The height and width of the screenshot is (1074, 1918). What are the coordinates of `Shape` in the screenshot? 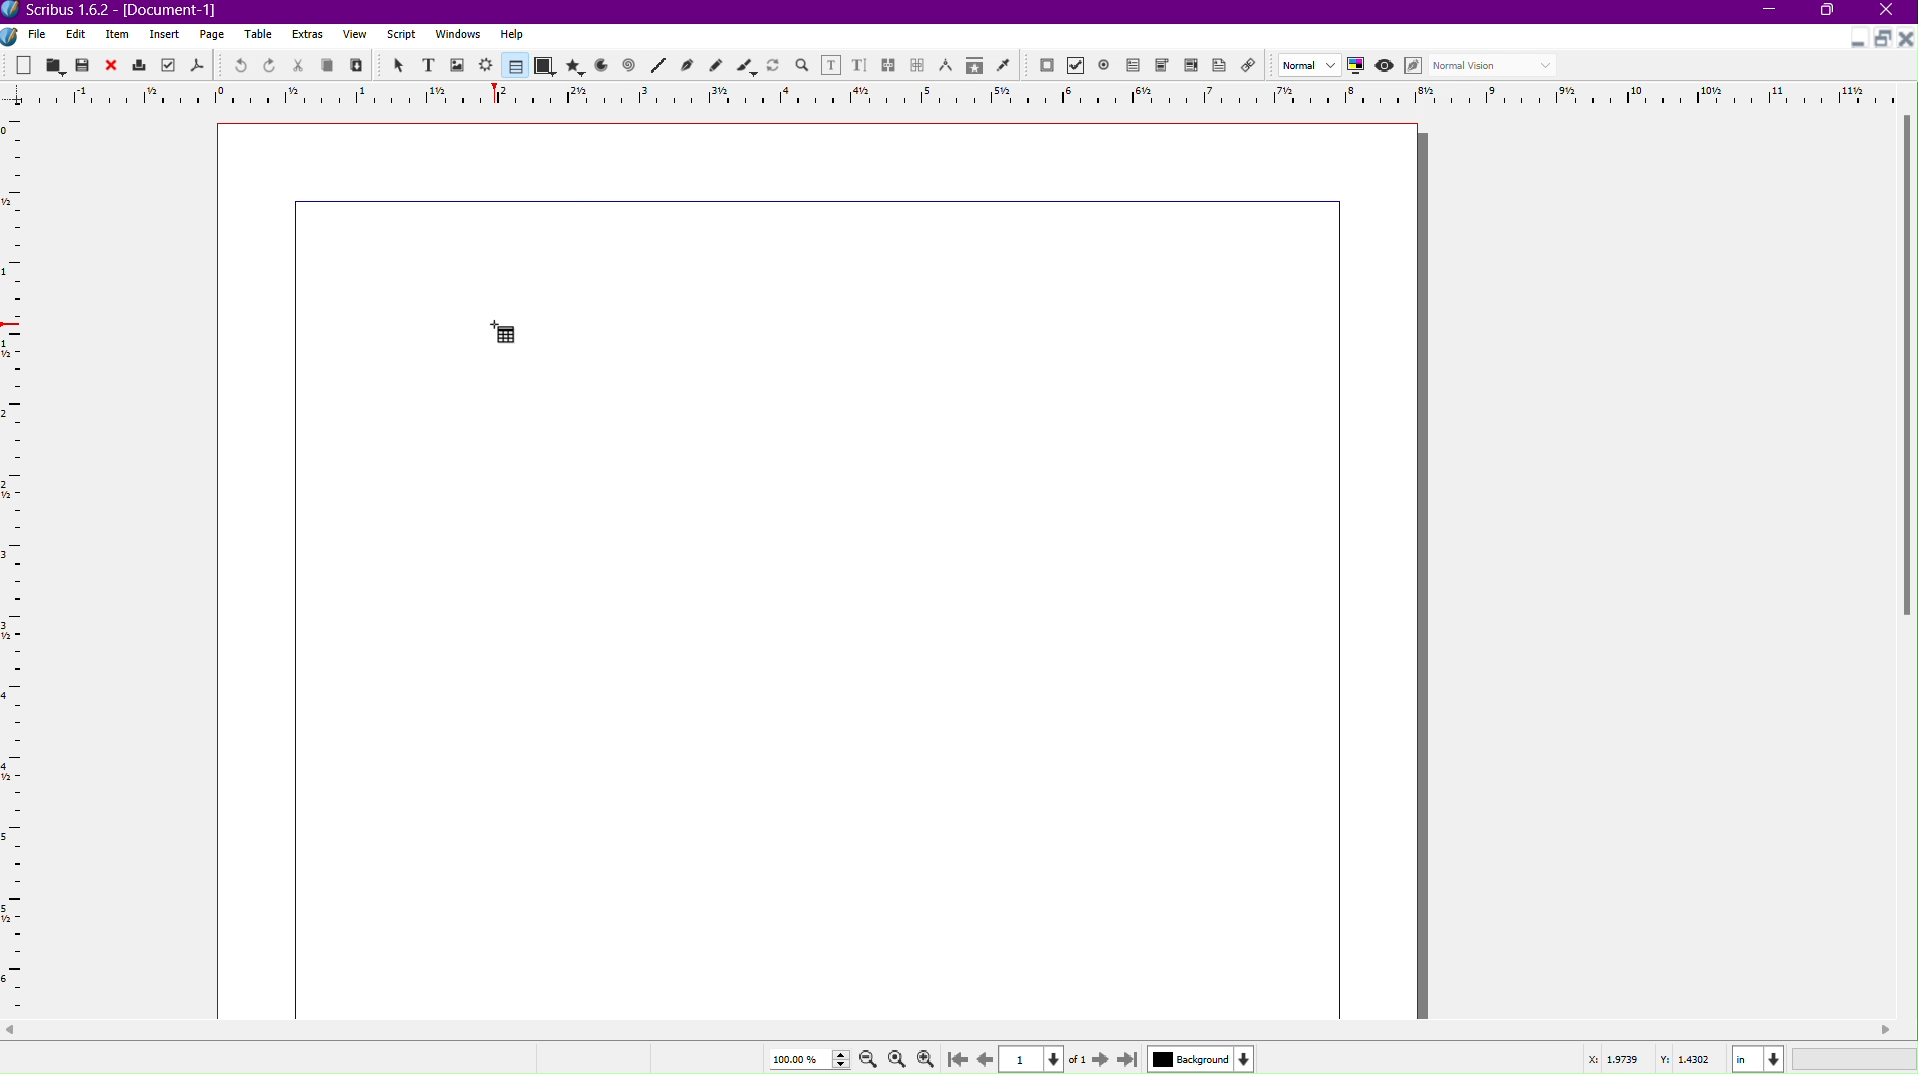 It's located at (545, 67).